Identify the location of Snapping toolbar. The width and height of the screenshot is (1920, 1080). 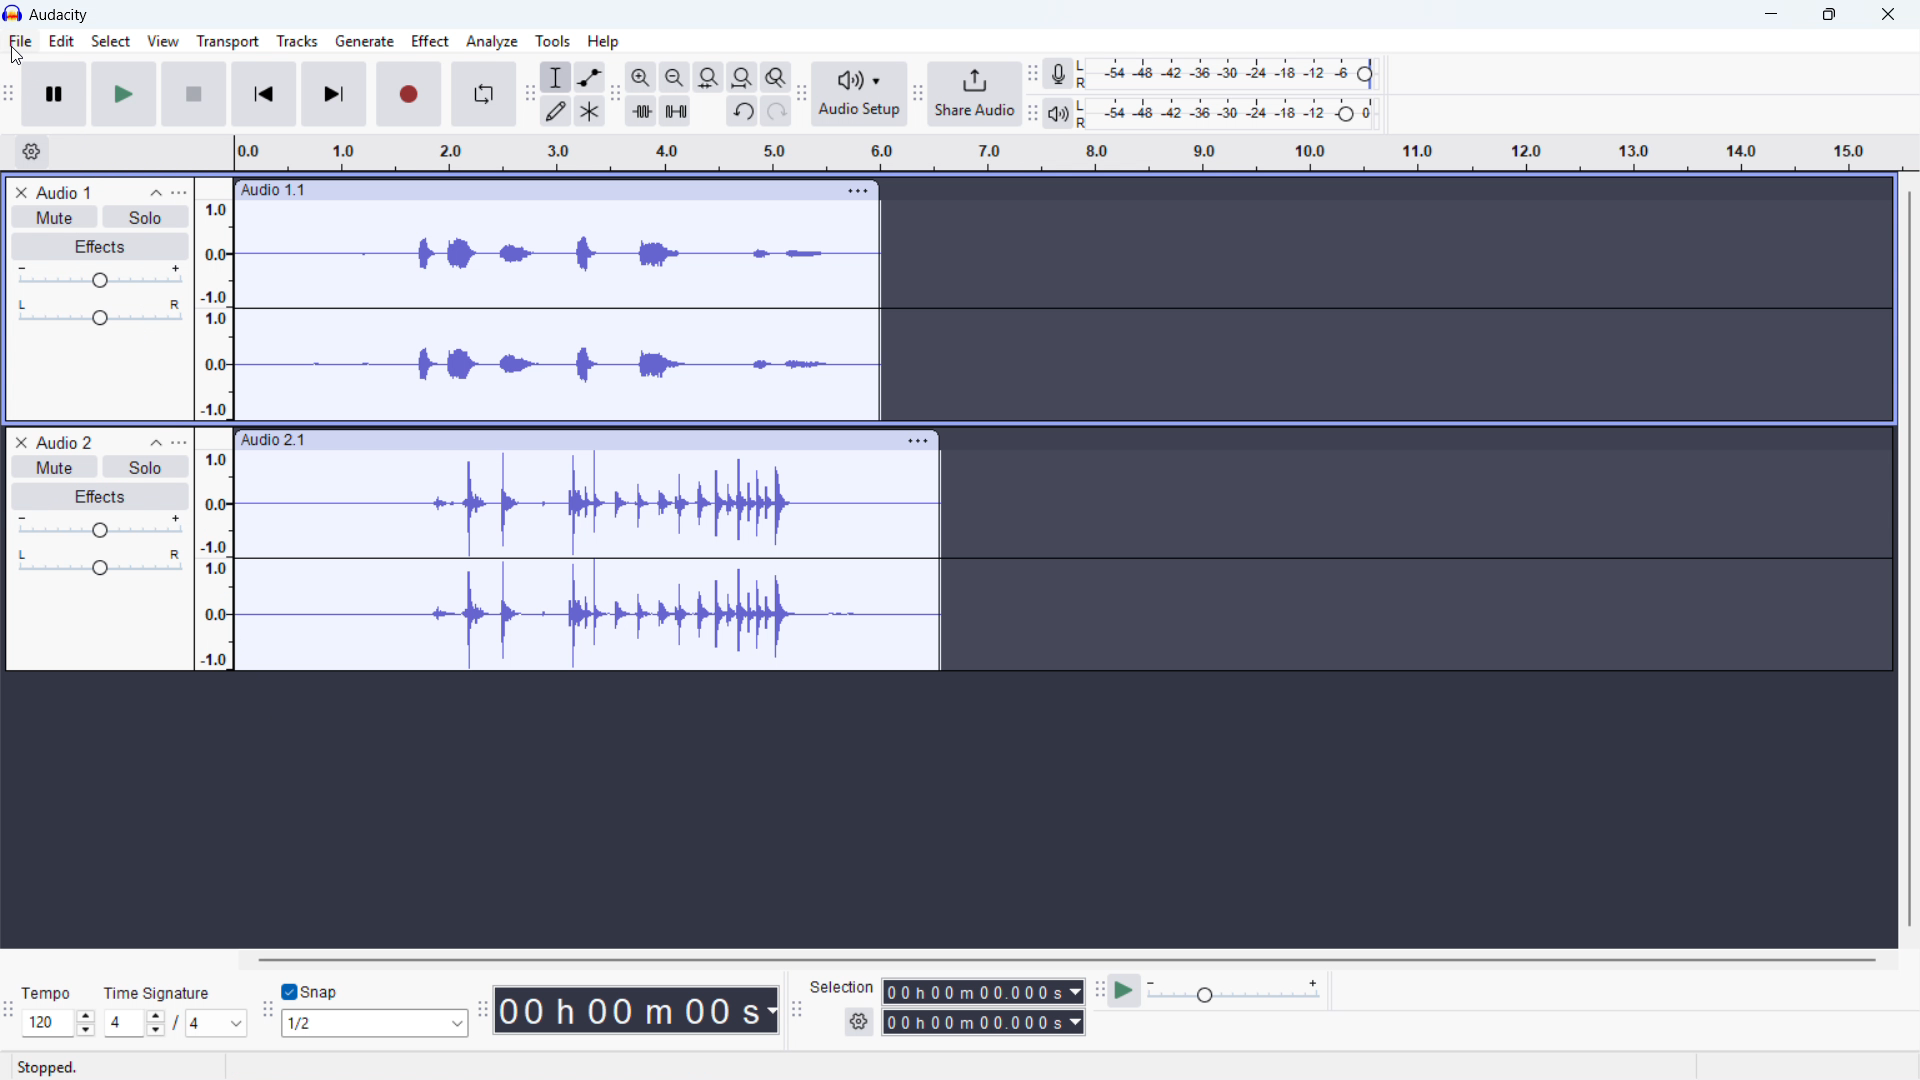
(268, 1014).